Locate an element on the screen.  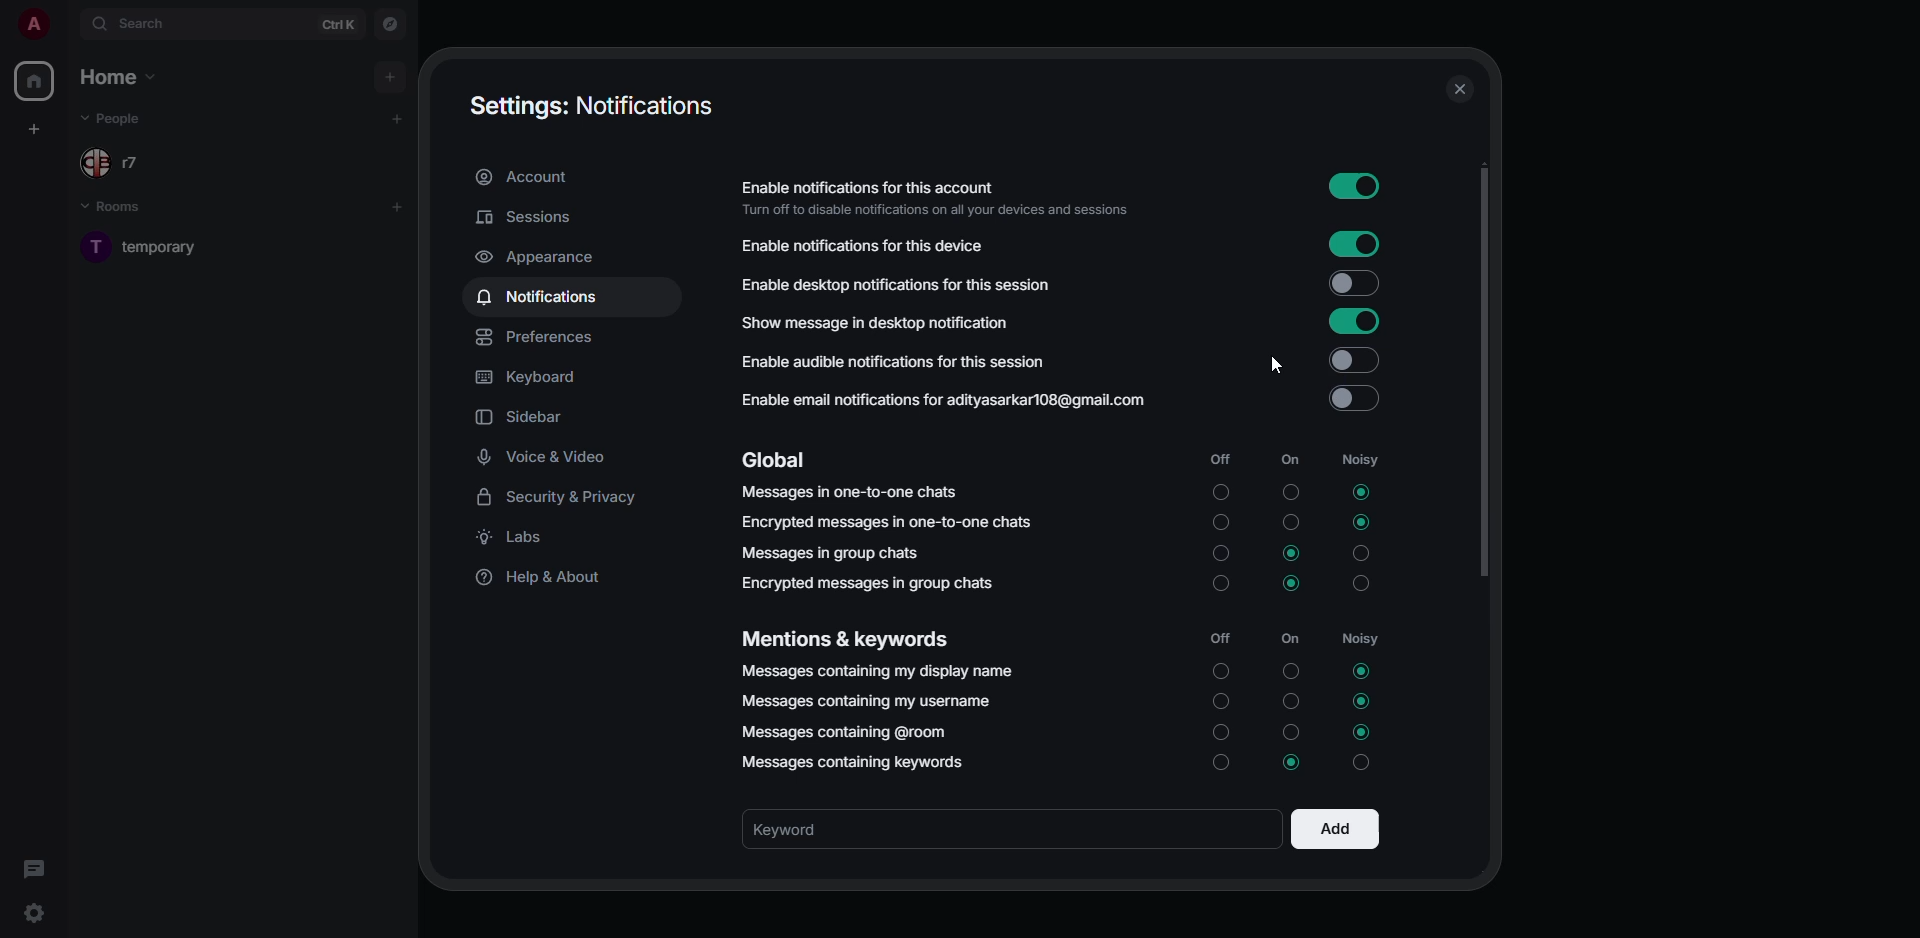
on is located at coordinates (1293, 640).